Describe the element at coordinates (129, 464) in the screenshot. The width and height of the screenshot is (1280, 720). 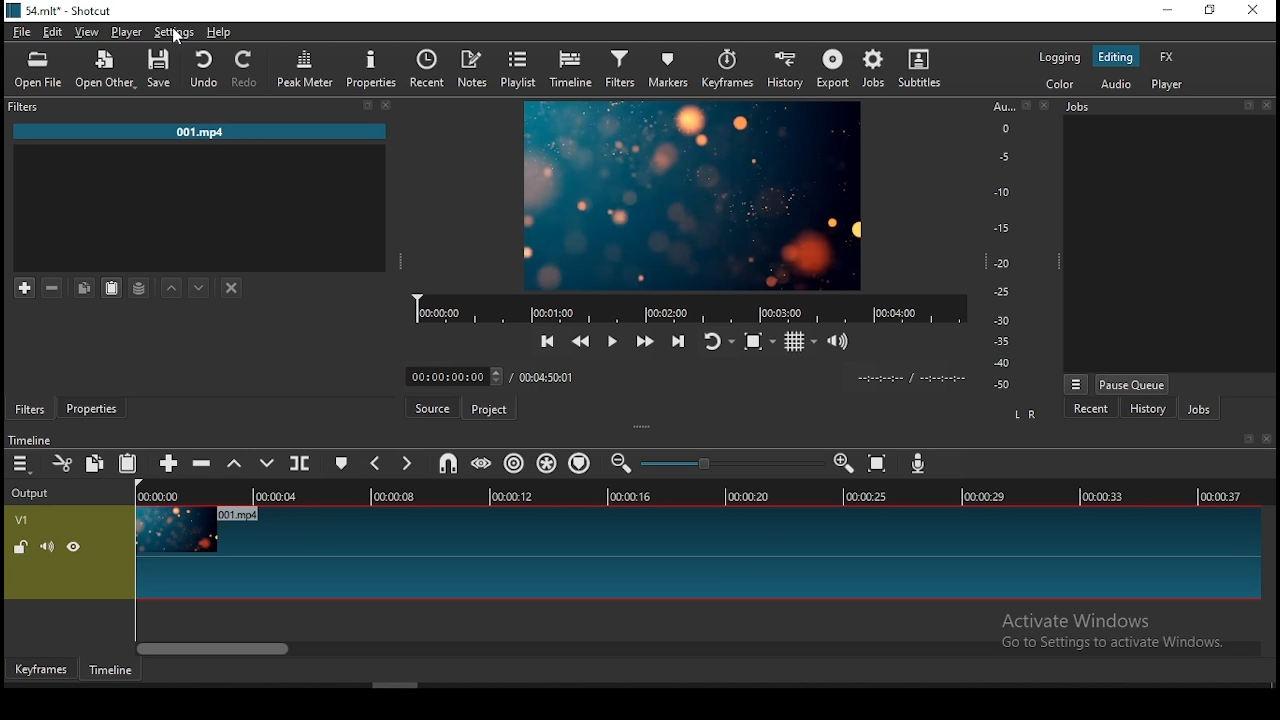
I see `paste` at that location.